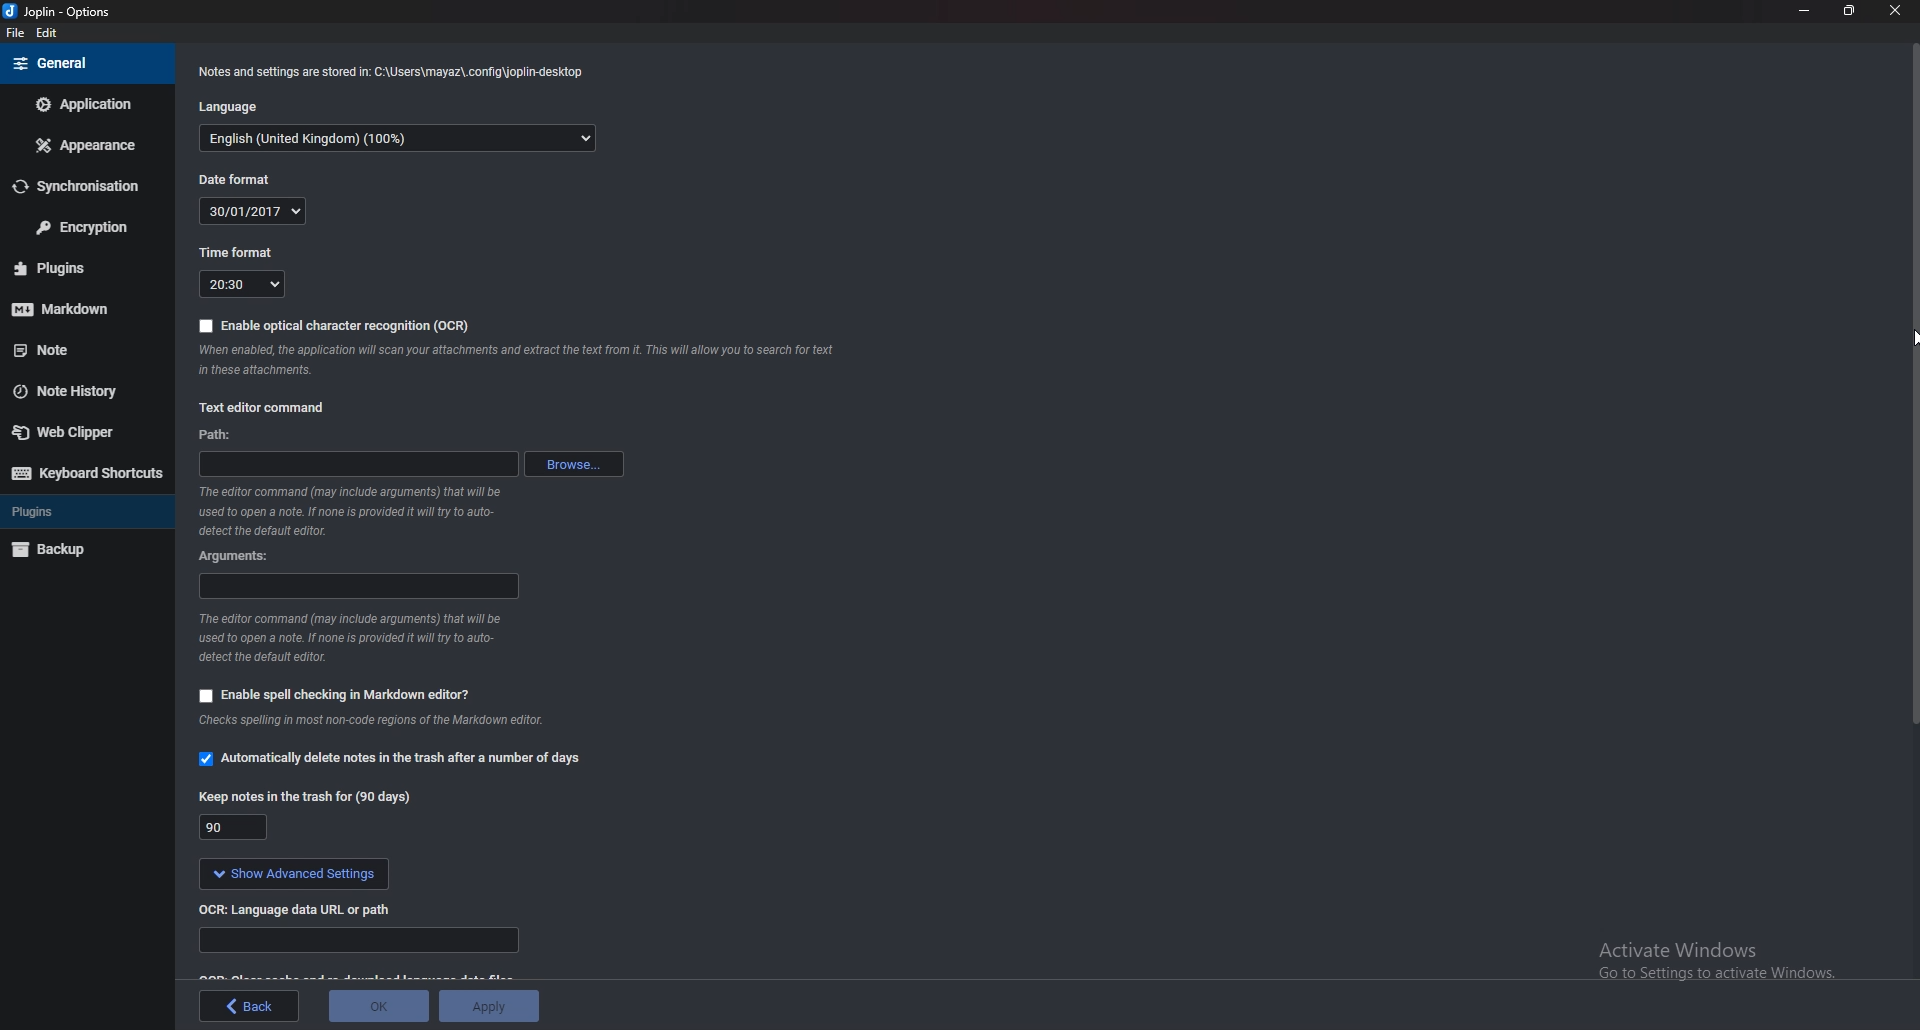  Describe the element at coordinates (357, 940) in the screenshot. I see `Language data` at that location.